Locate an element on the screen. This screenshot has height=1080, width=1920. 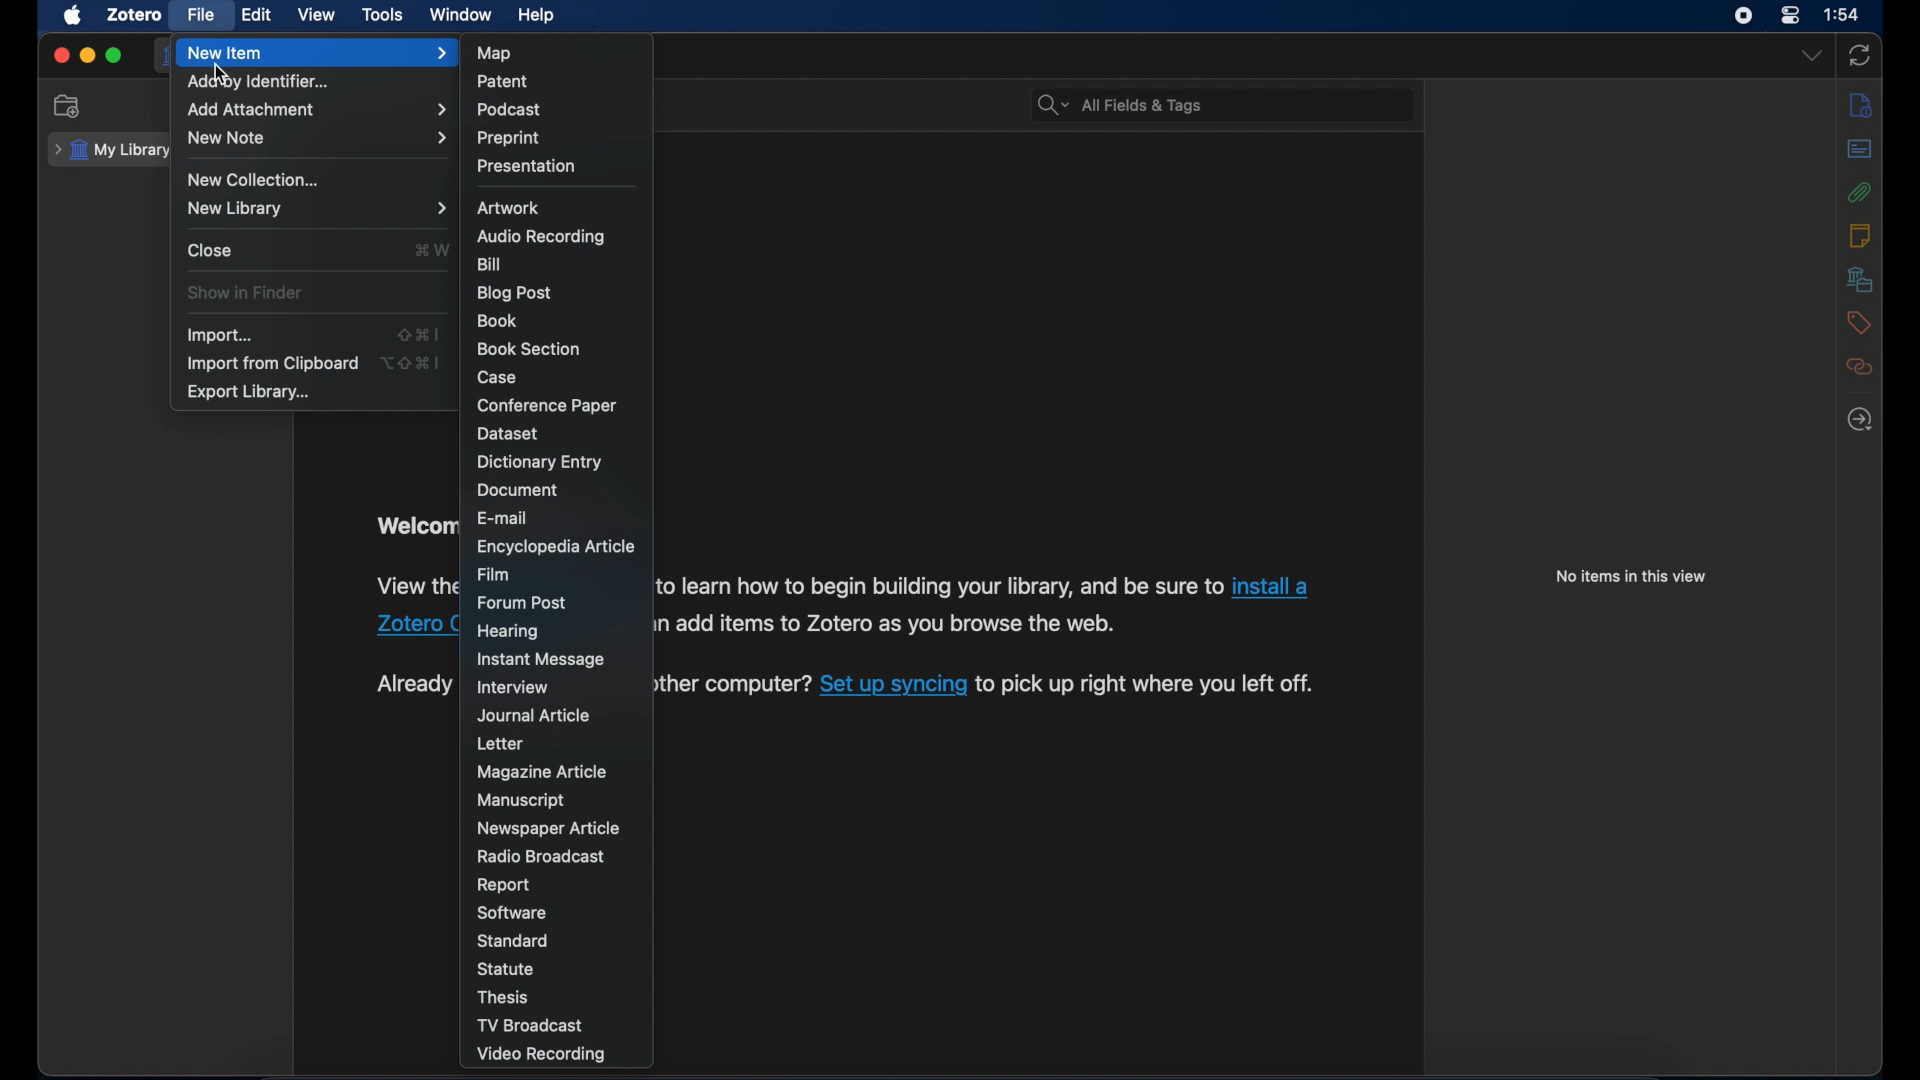
patent is located at coordinates (503, 80).